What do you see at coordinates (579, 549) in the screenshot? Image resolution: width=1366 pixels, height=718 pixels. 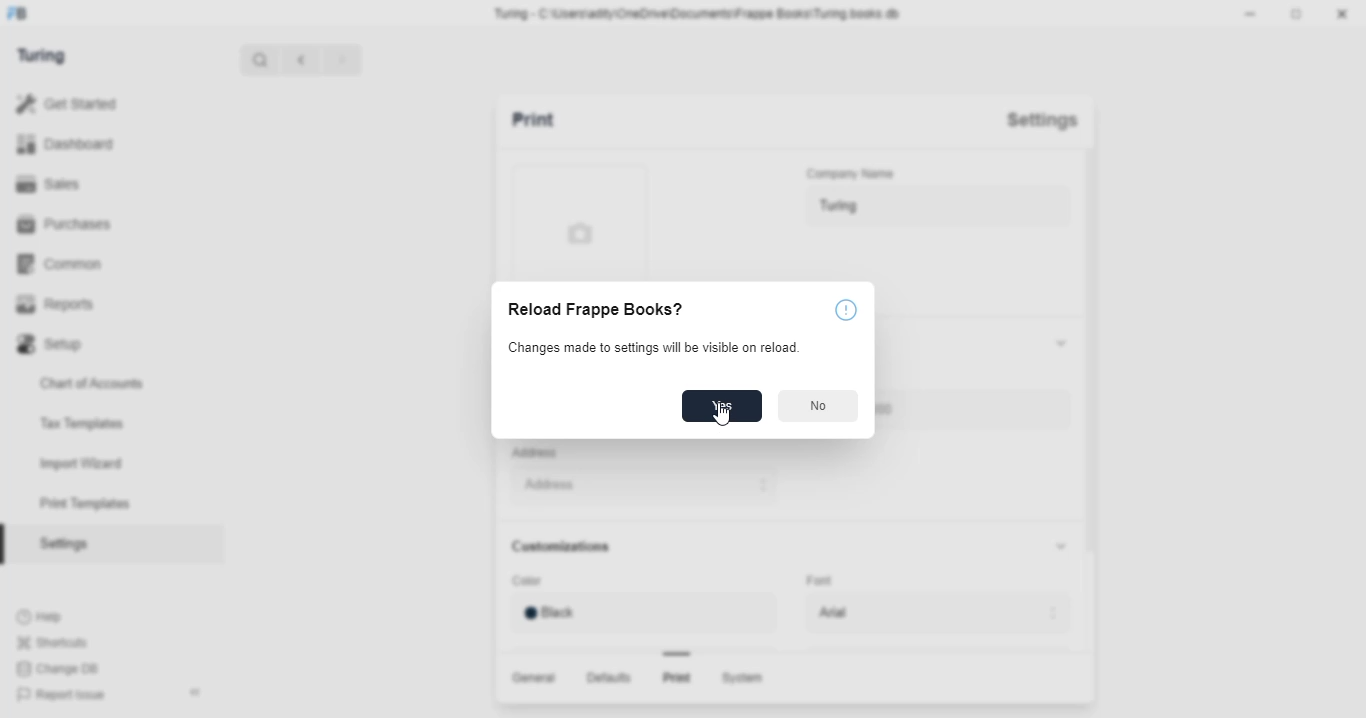 I see `Customizations` at bounding box center [579, 549].